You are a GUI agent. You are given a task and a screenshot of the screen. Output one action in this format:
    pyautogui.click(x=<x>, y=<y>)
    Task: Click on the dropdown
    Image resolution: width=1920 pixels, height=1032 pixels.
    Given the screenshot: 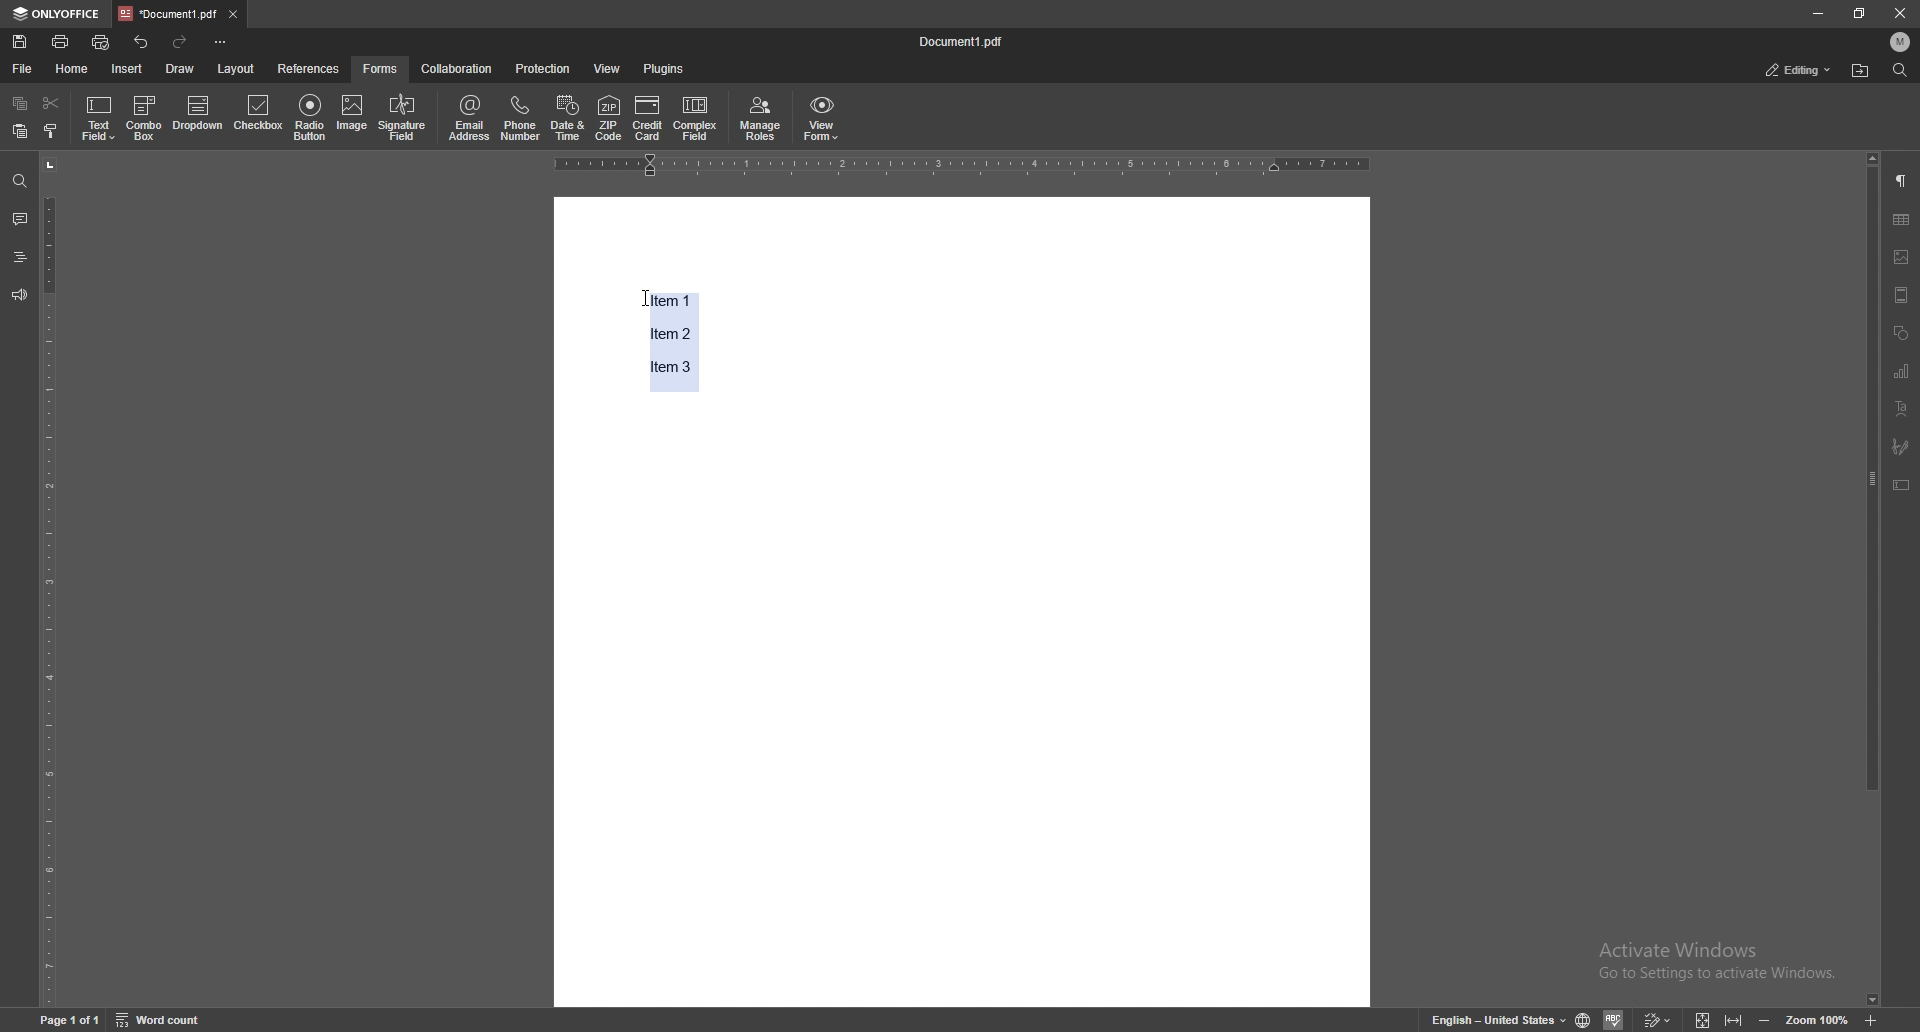 What is the action you would take?
    pyautogui.click(x=198, y=115)
    